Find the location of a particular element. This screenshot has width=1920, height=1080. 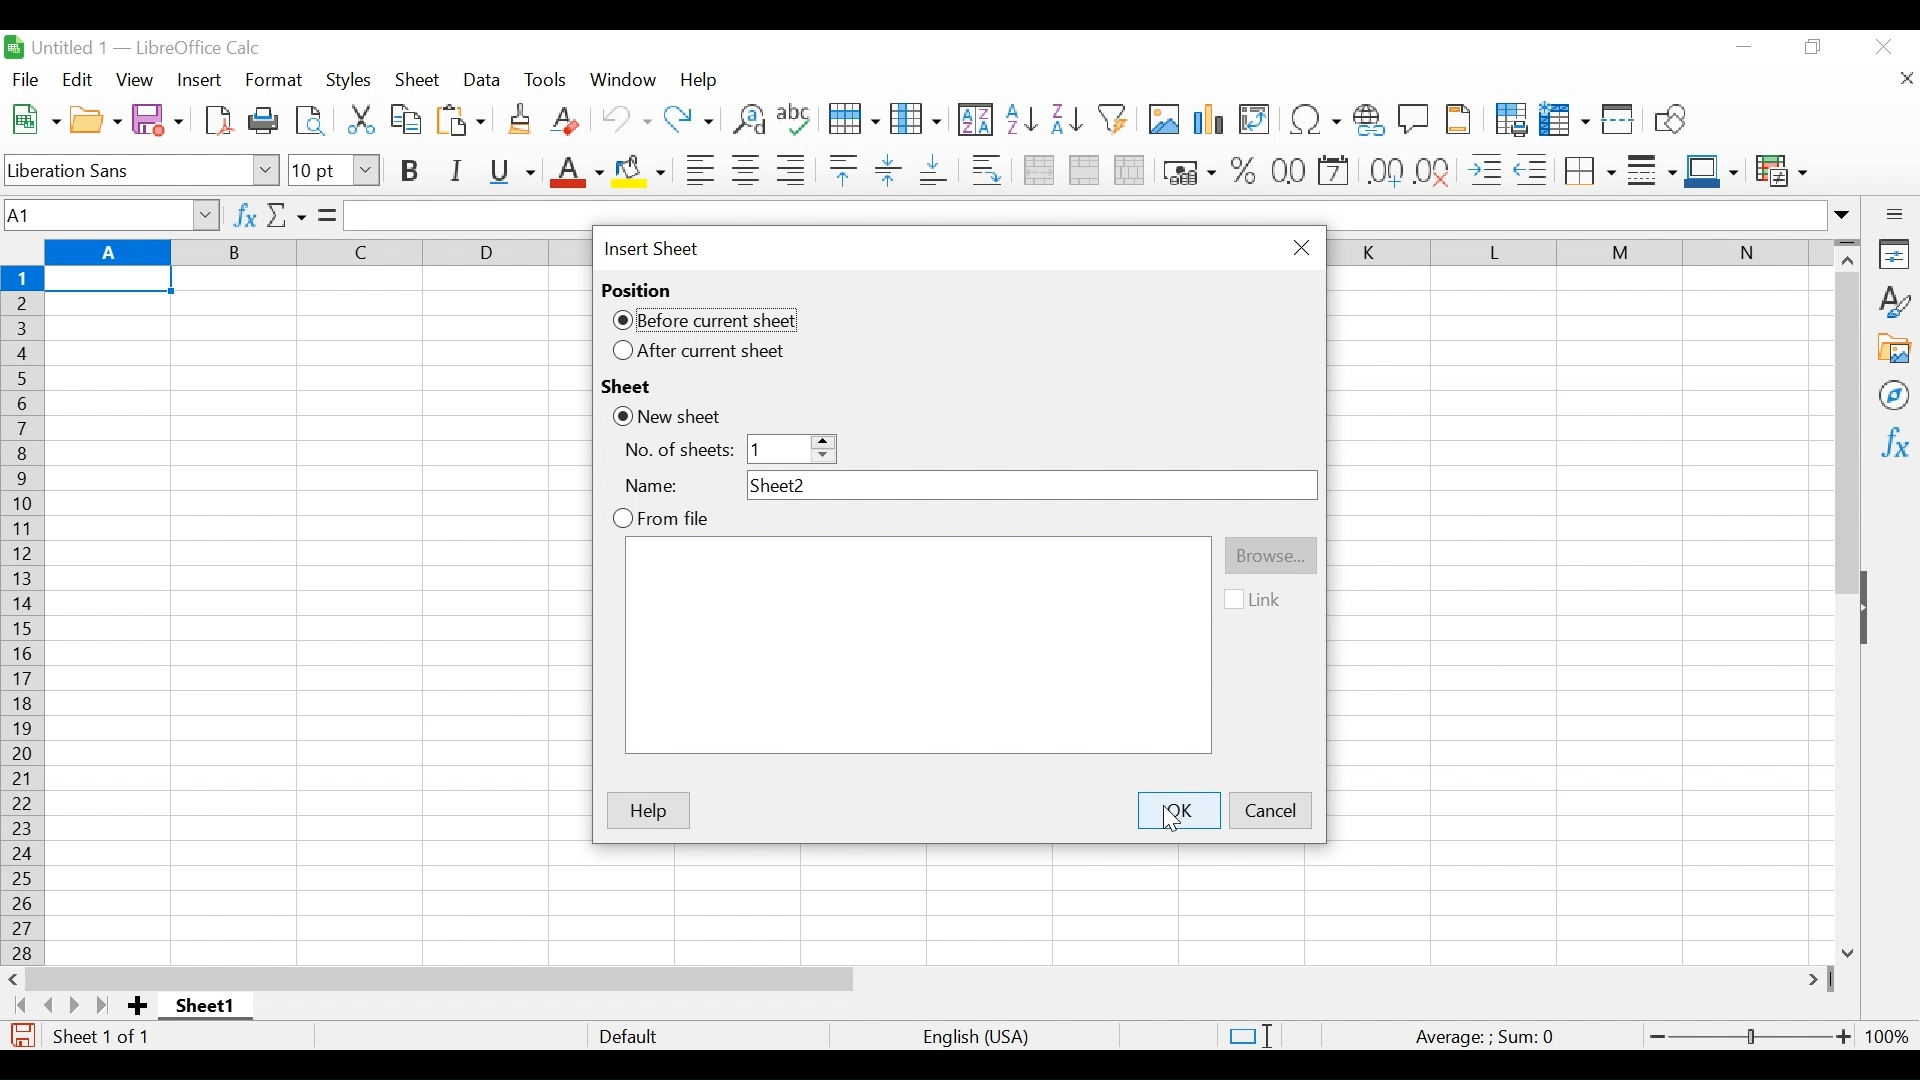

Define Print Area is located at coordinates (1510, 119).